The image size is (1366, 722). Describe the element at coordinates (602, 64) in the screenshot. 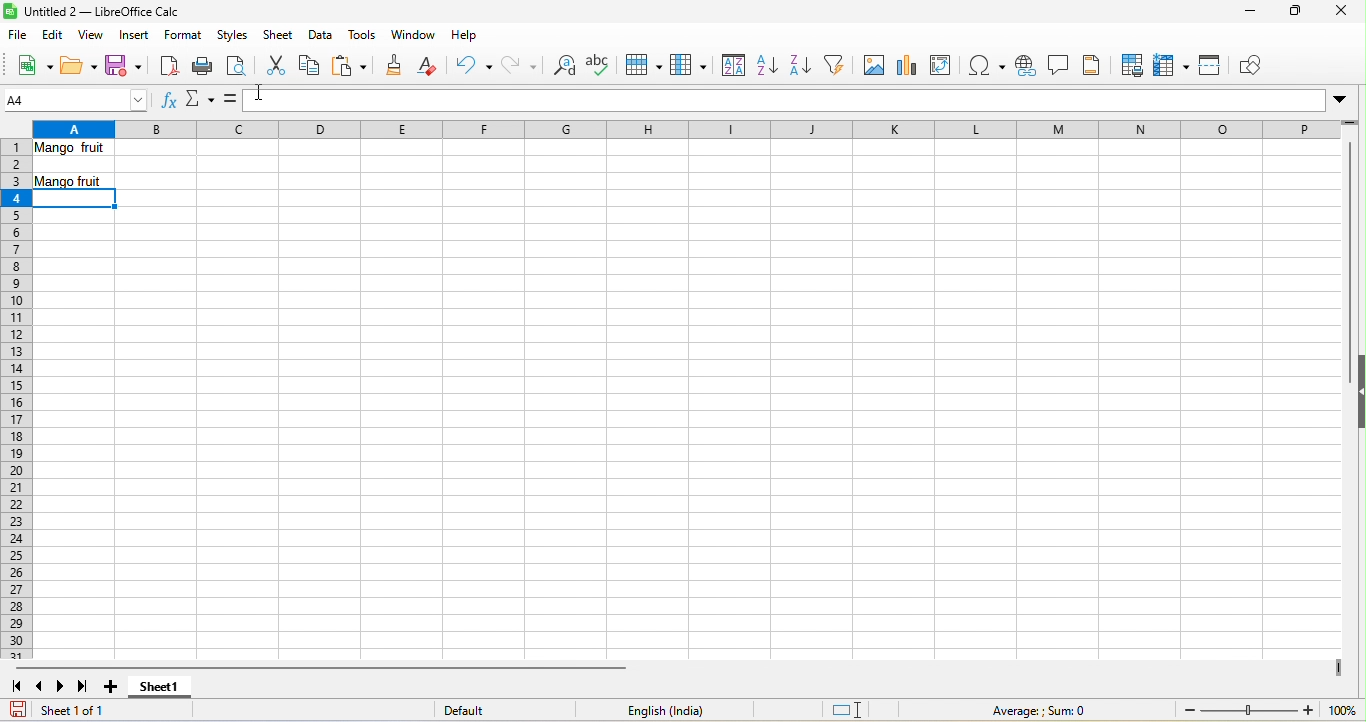

I see `spelling` at that location.